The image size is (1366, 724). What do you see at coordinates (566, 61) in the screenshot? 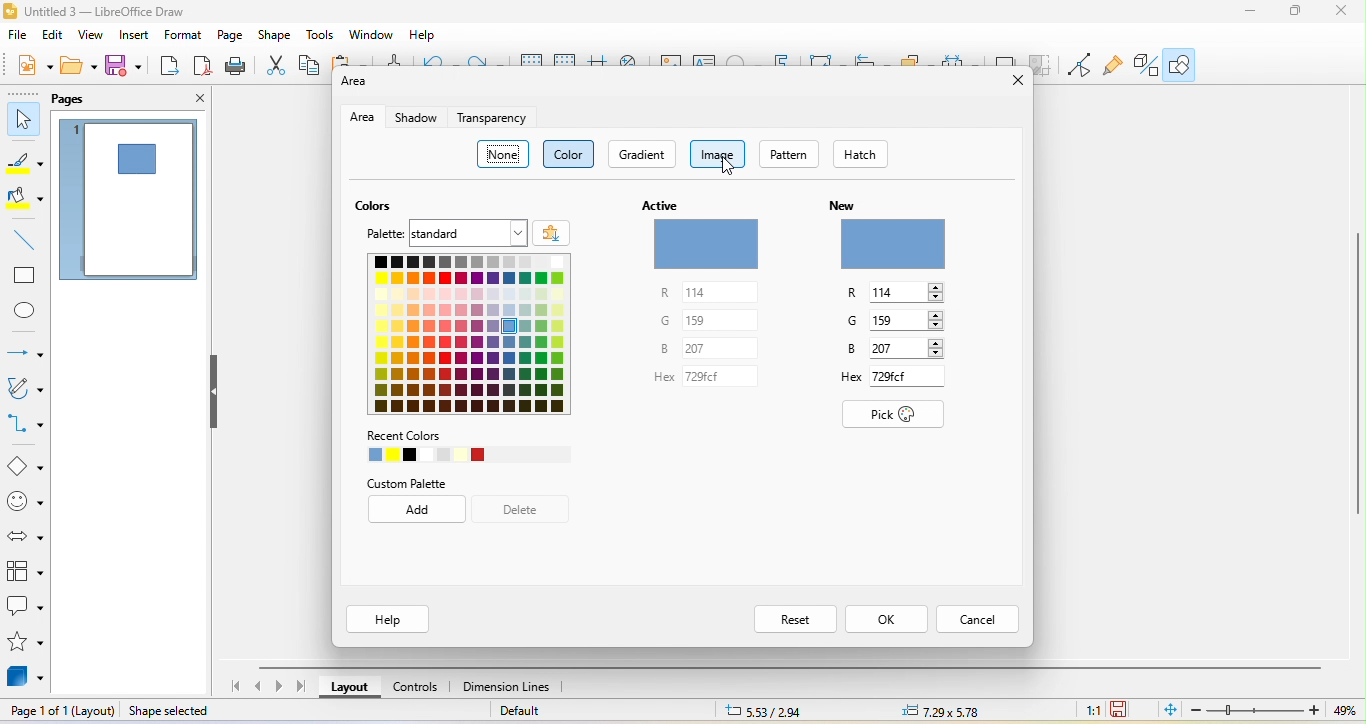
I see `snap to grid` at bounding box center [566, 61].